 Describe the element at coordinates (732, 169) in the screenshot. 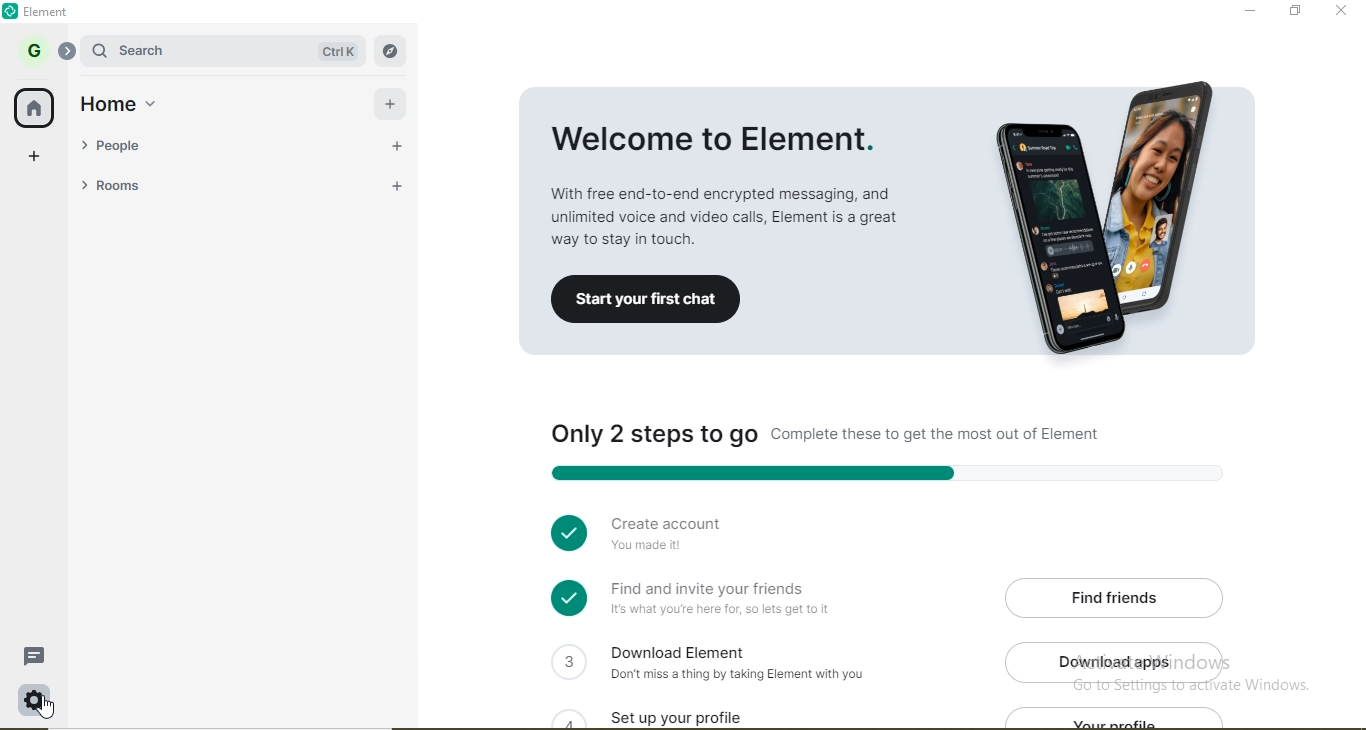

I see `Welcome to element` at that location.